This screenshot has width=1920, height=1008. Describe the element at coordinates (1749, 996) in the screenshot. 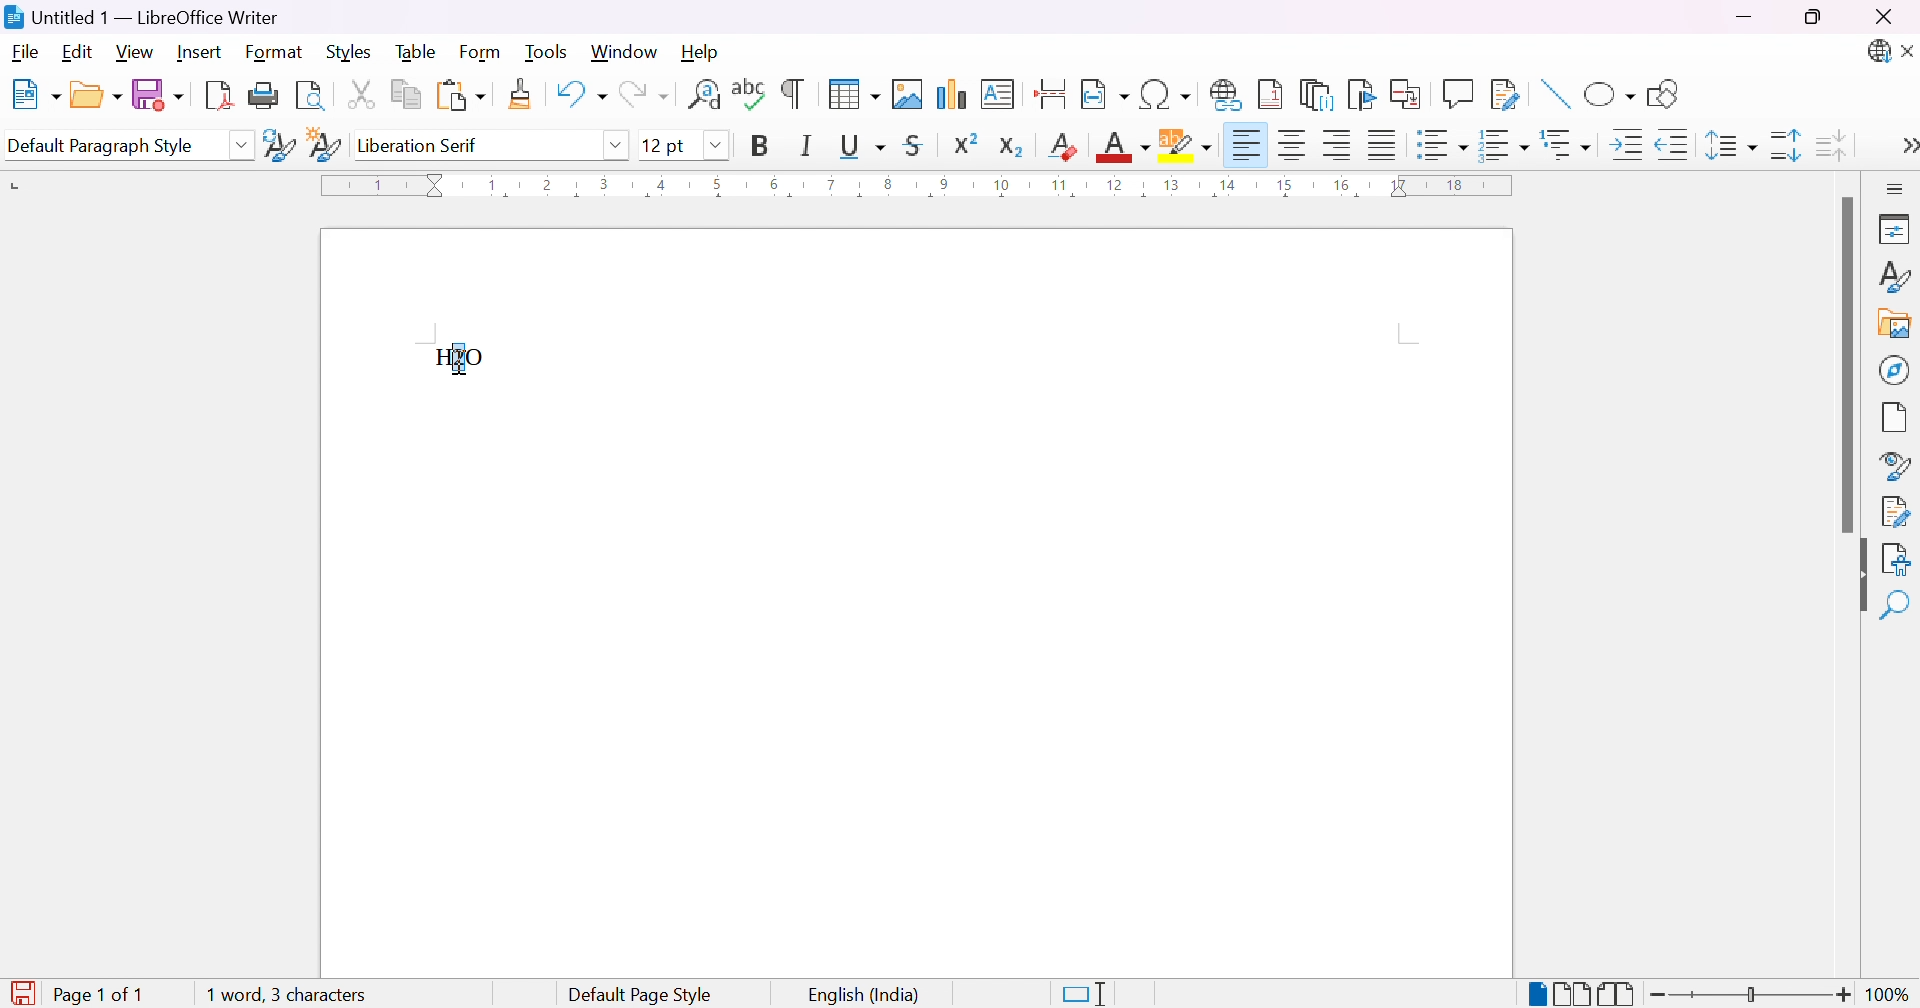

I see `Slider` at that location.